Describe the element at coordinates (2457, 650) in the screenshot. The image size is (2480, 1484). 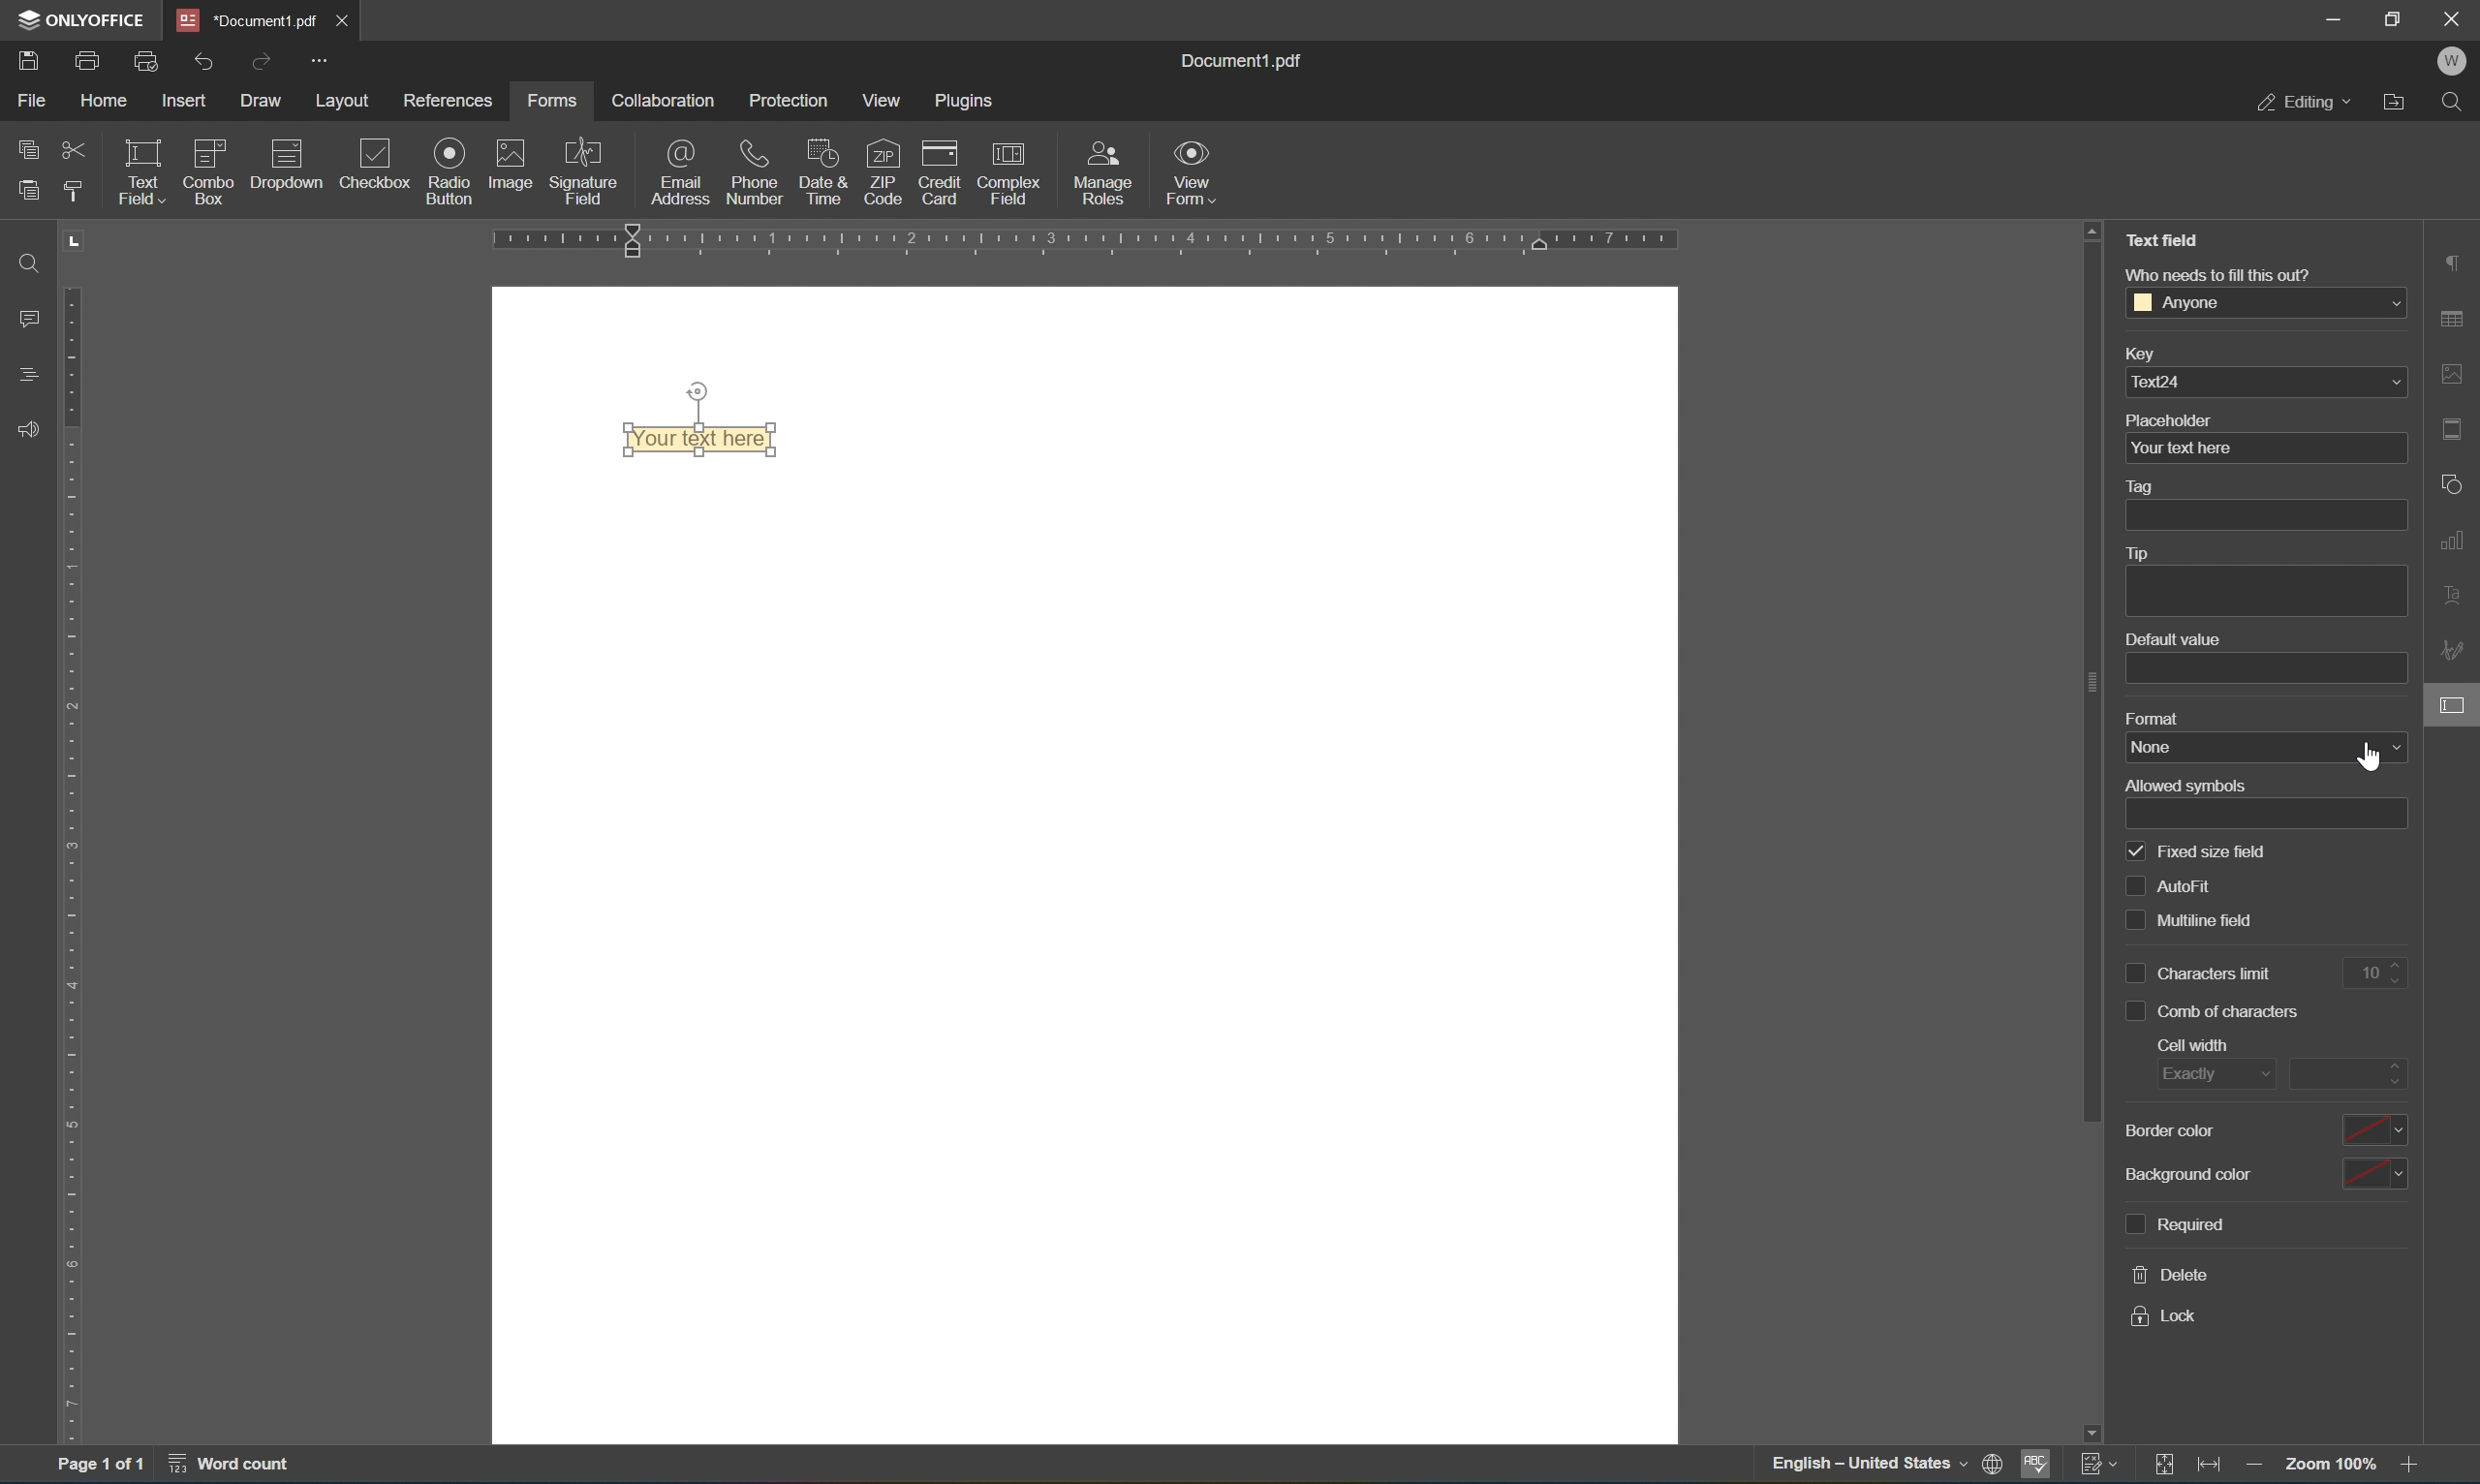
I see `signature settings` at that location.